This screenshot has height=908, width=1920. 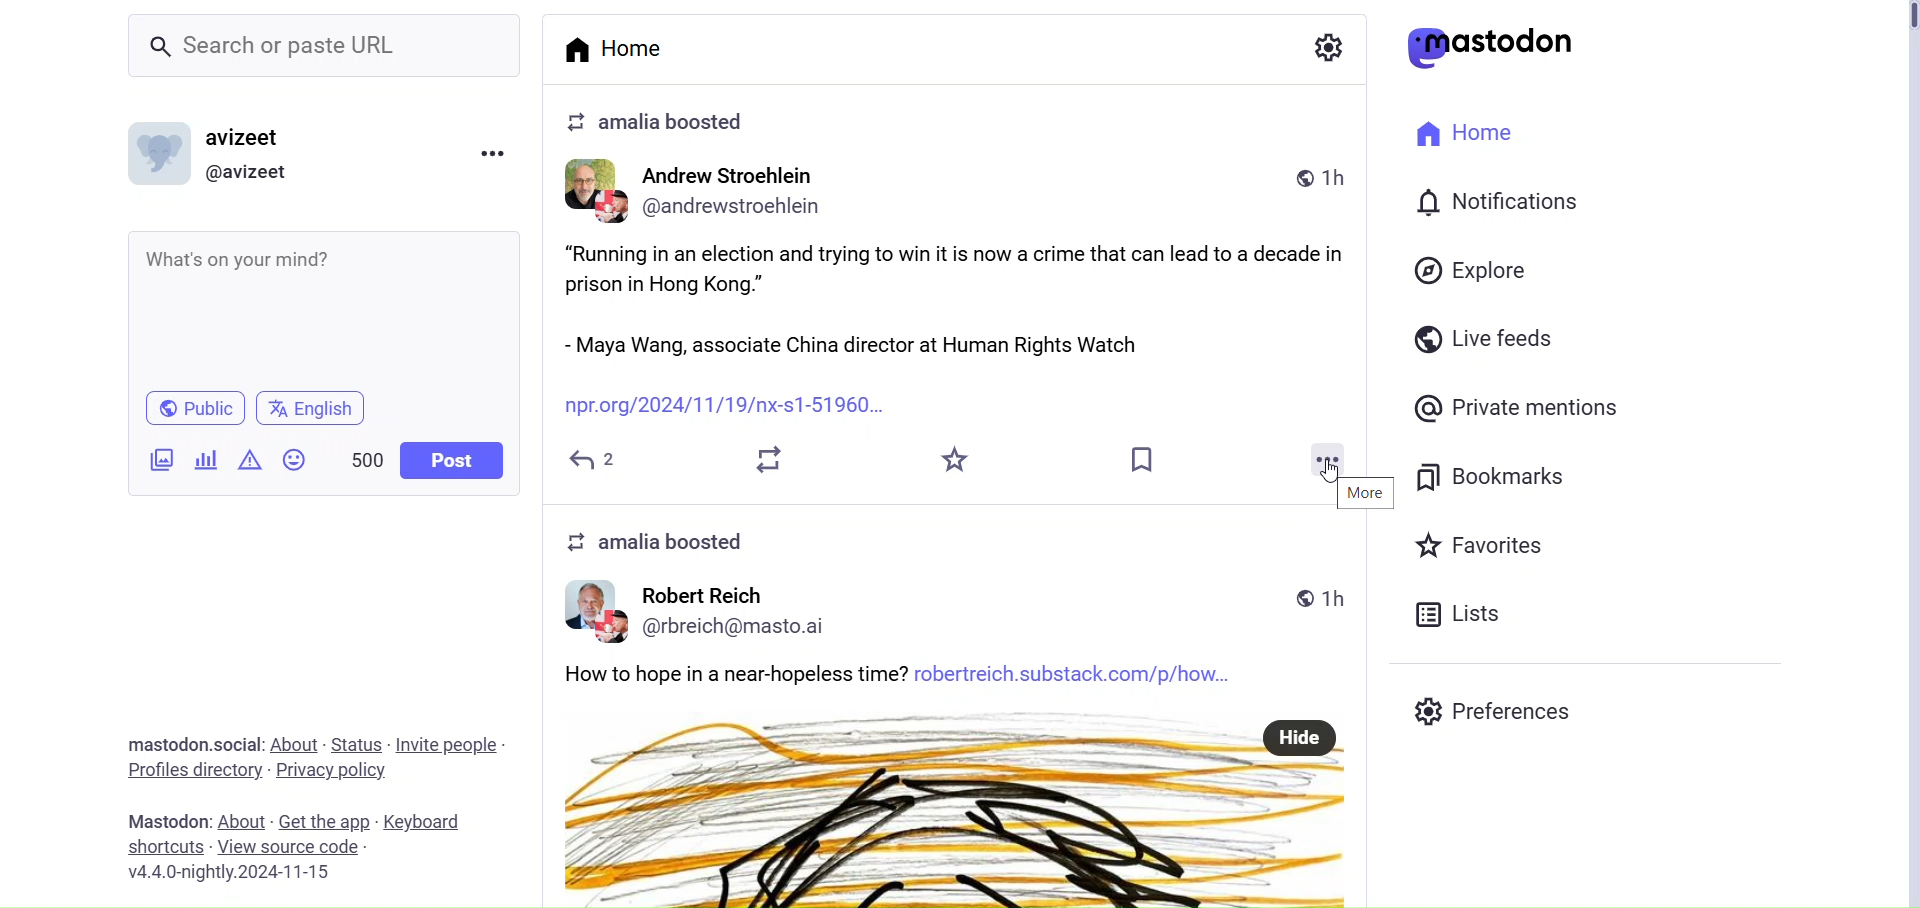 I want to click on Profile Picture, so click(x=163, y=152).